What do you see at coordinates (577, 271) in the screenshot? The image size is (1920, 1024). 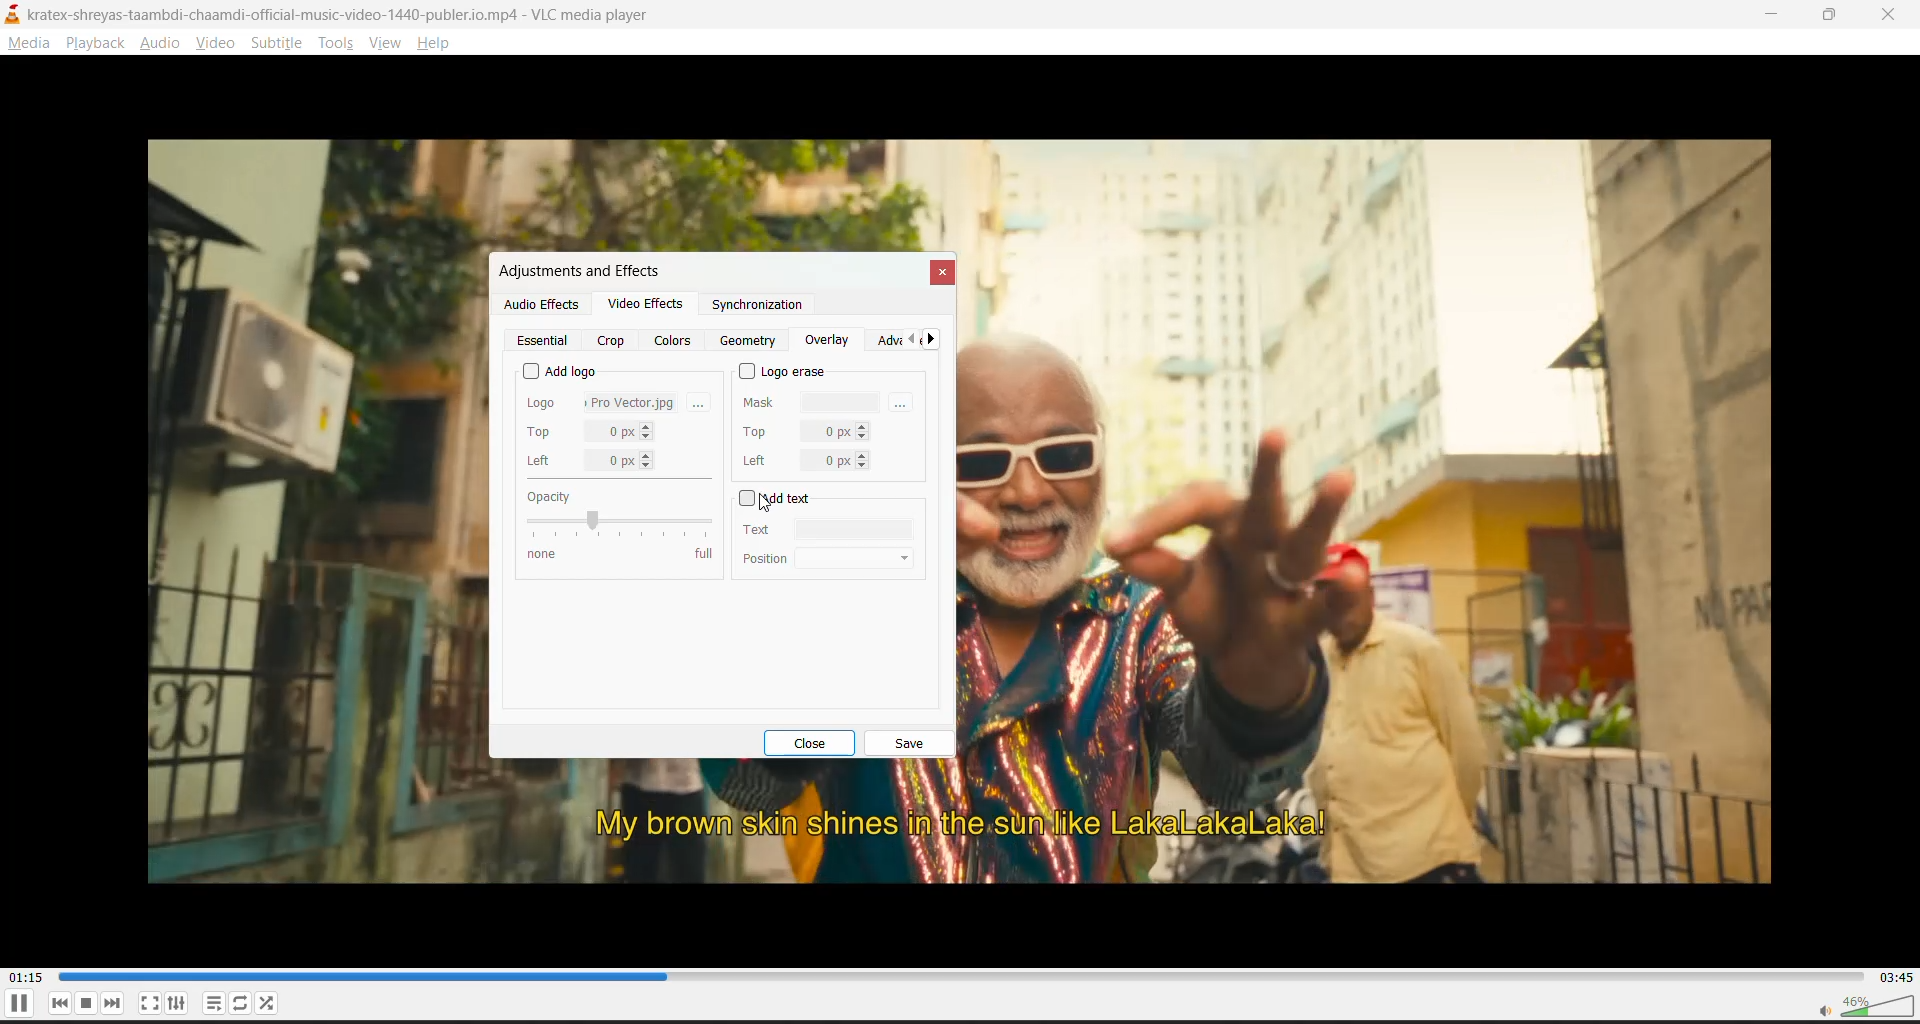 I see `adjustments and effects` at bounding box center [577, 271].